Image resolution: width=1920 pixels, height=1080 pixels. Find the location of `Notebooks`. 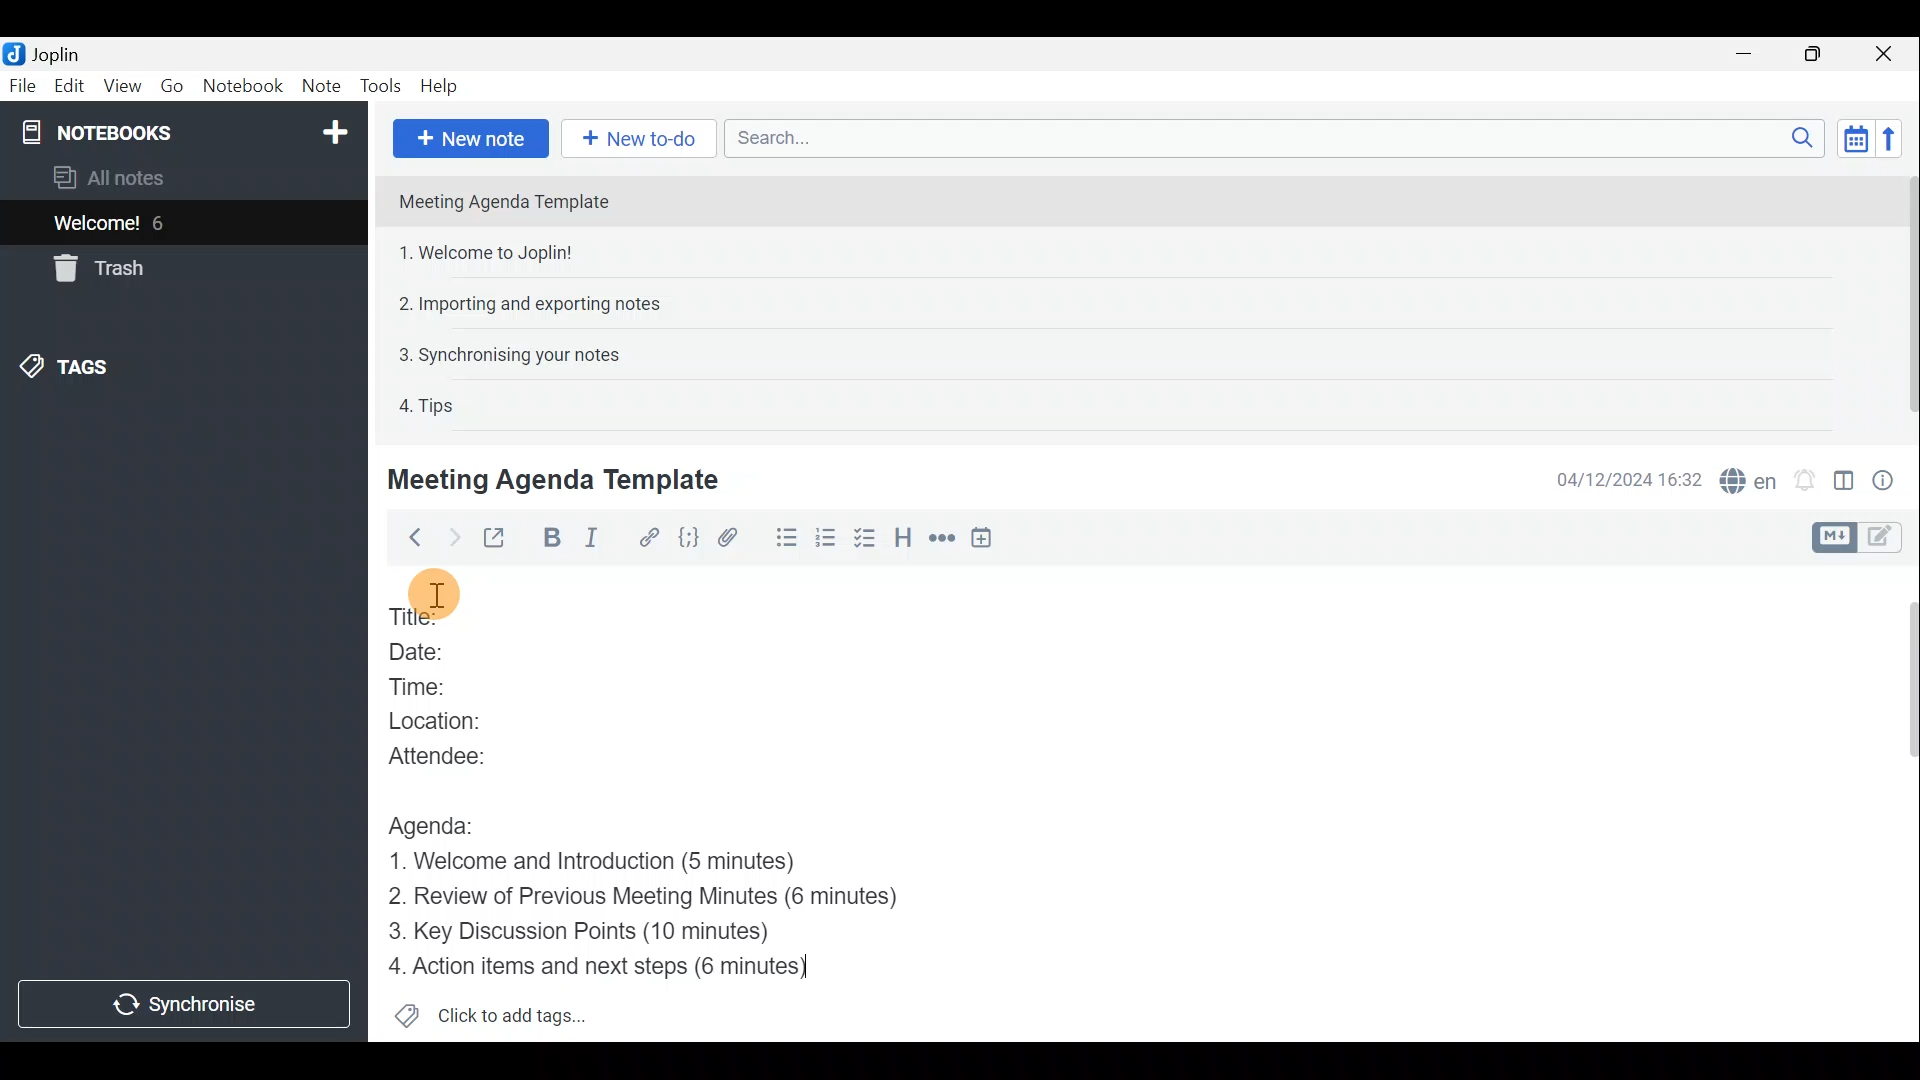

Notebooks is located at coordinates (187, 131).